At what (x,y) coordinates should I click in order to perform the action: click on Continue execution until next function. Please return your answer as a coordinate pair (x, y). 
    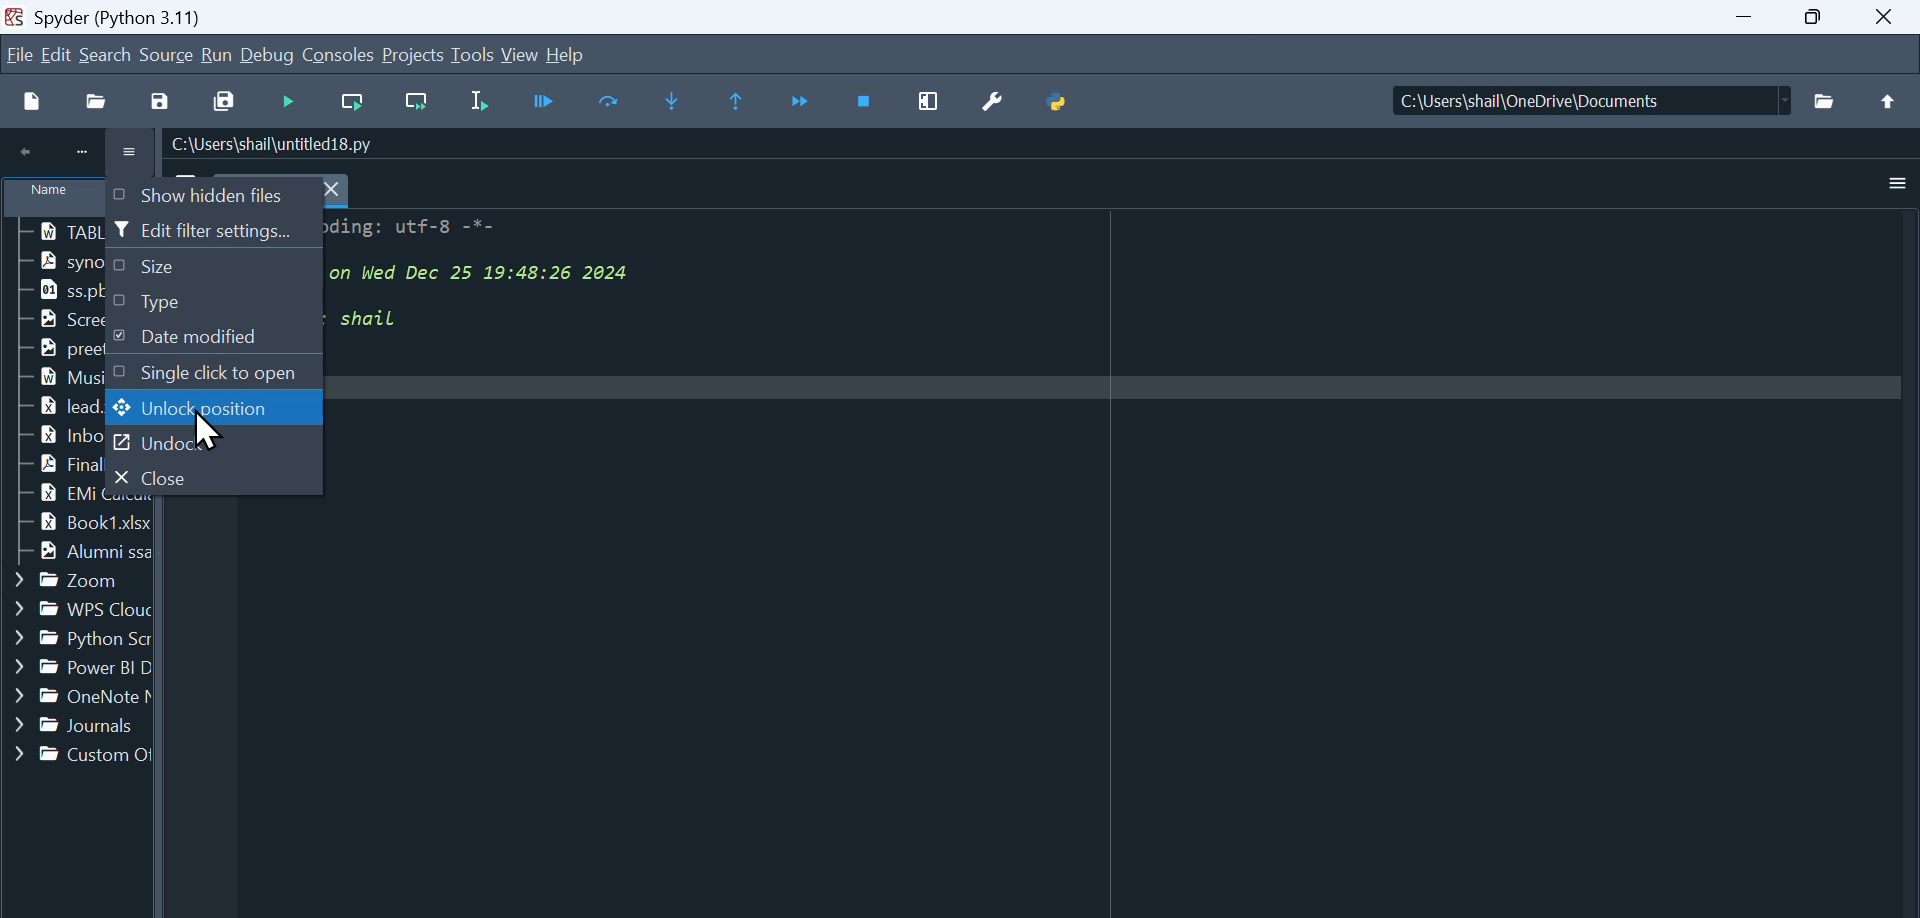
    Looking at the image, I should click on (802, 103).